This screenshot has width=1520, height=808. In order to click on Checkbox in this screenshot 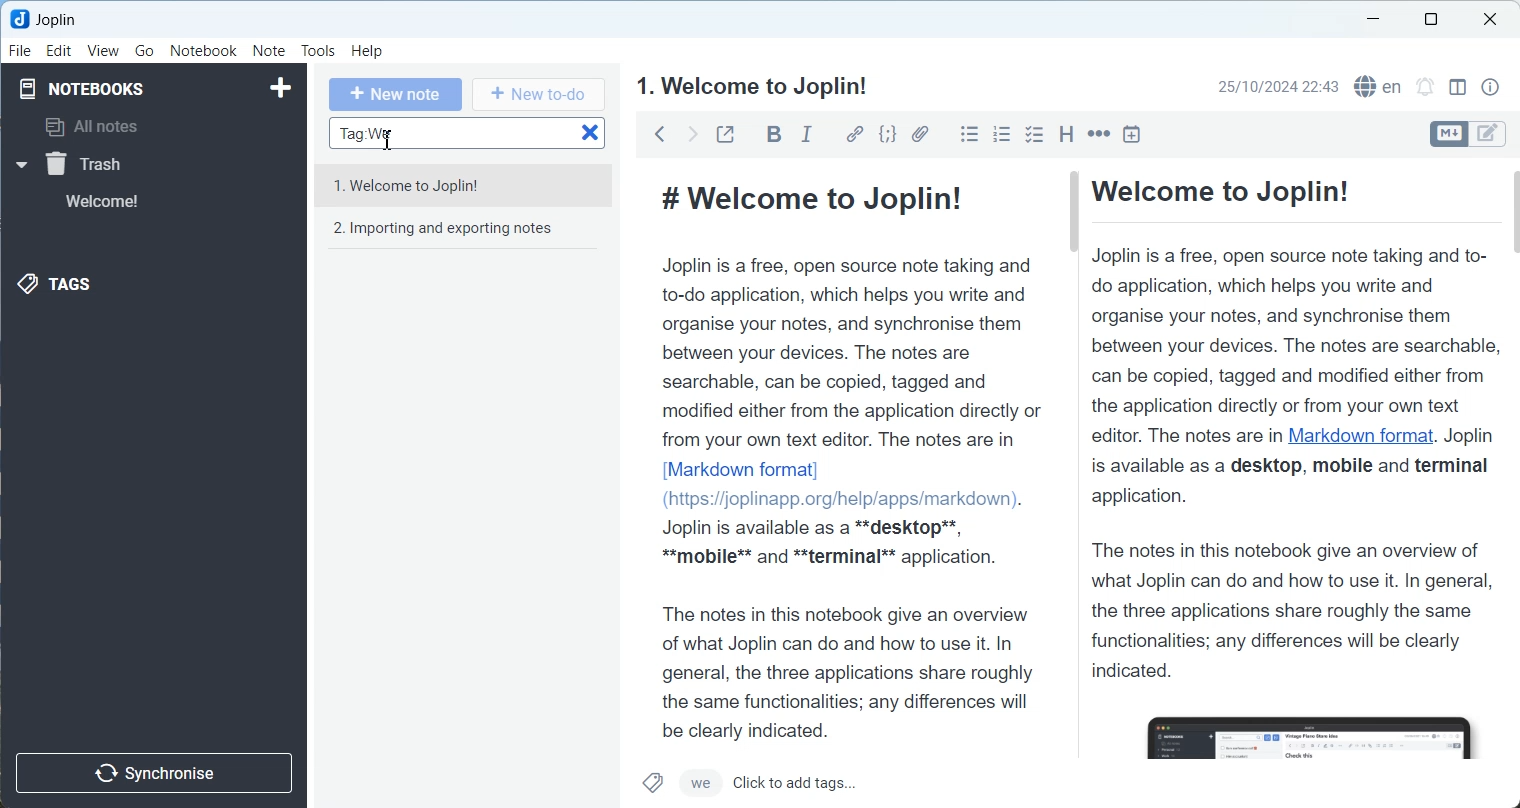, I will do `click(1034, 133)`.